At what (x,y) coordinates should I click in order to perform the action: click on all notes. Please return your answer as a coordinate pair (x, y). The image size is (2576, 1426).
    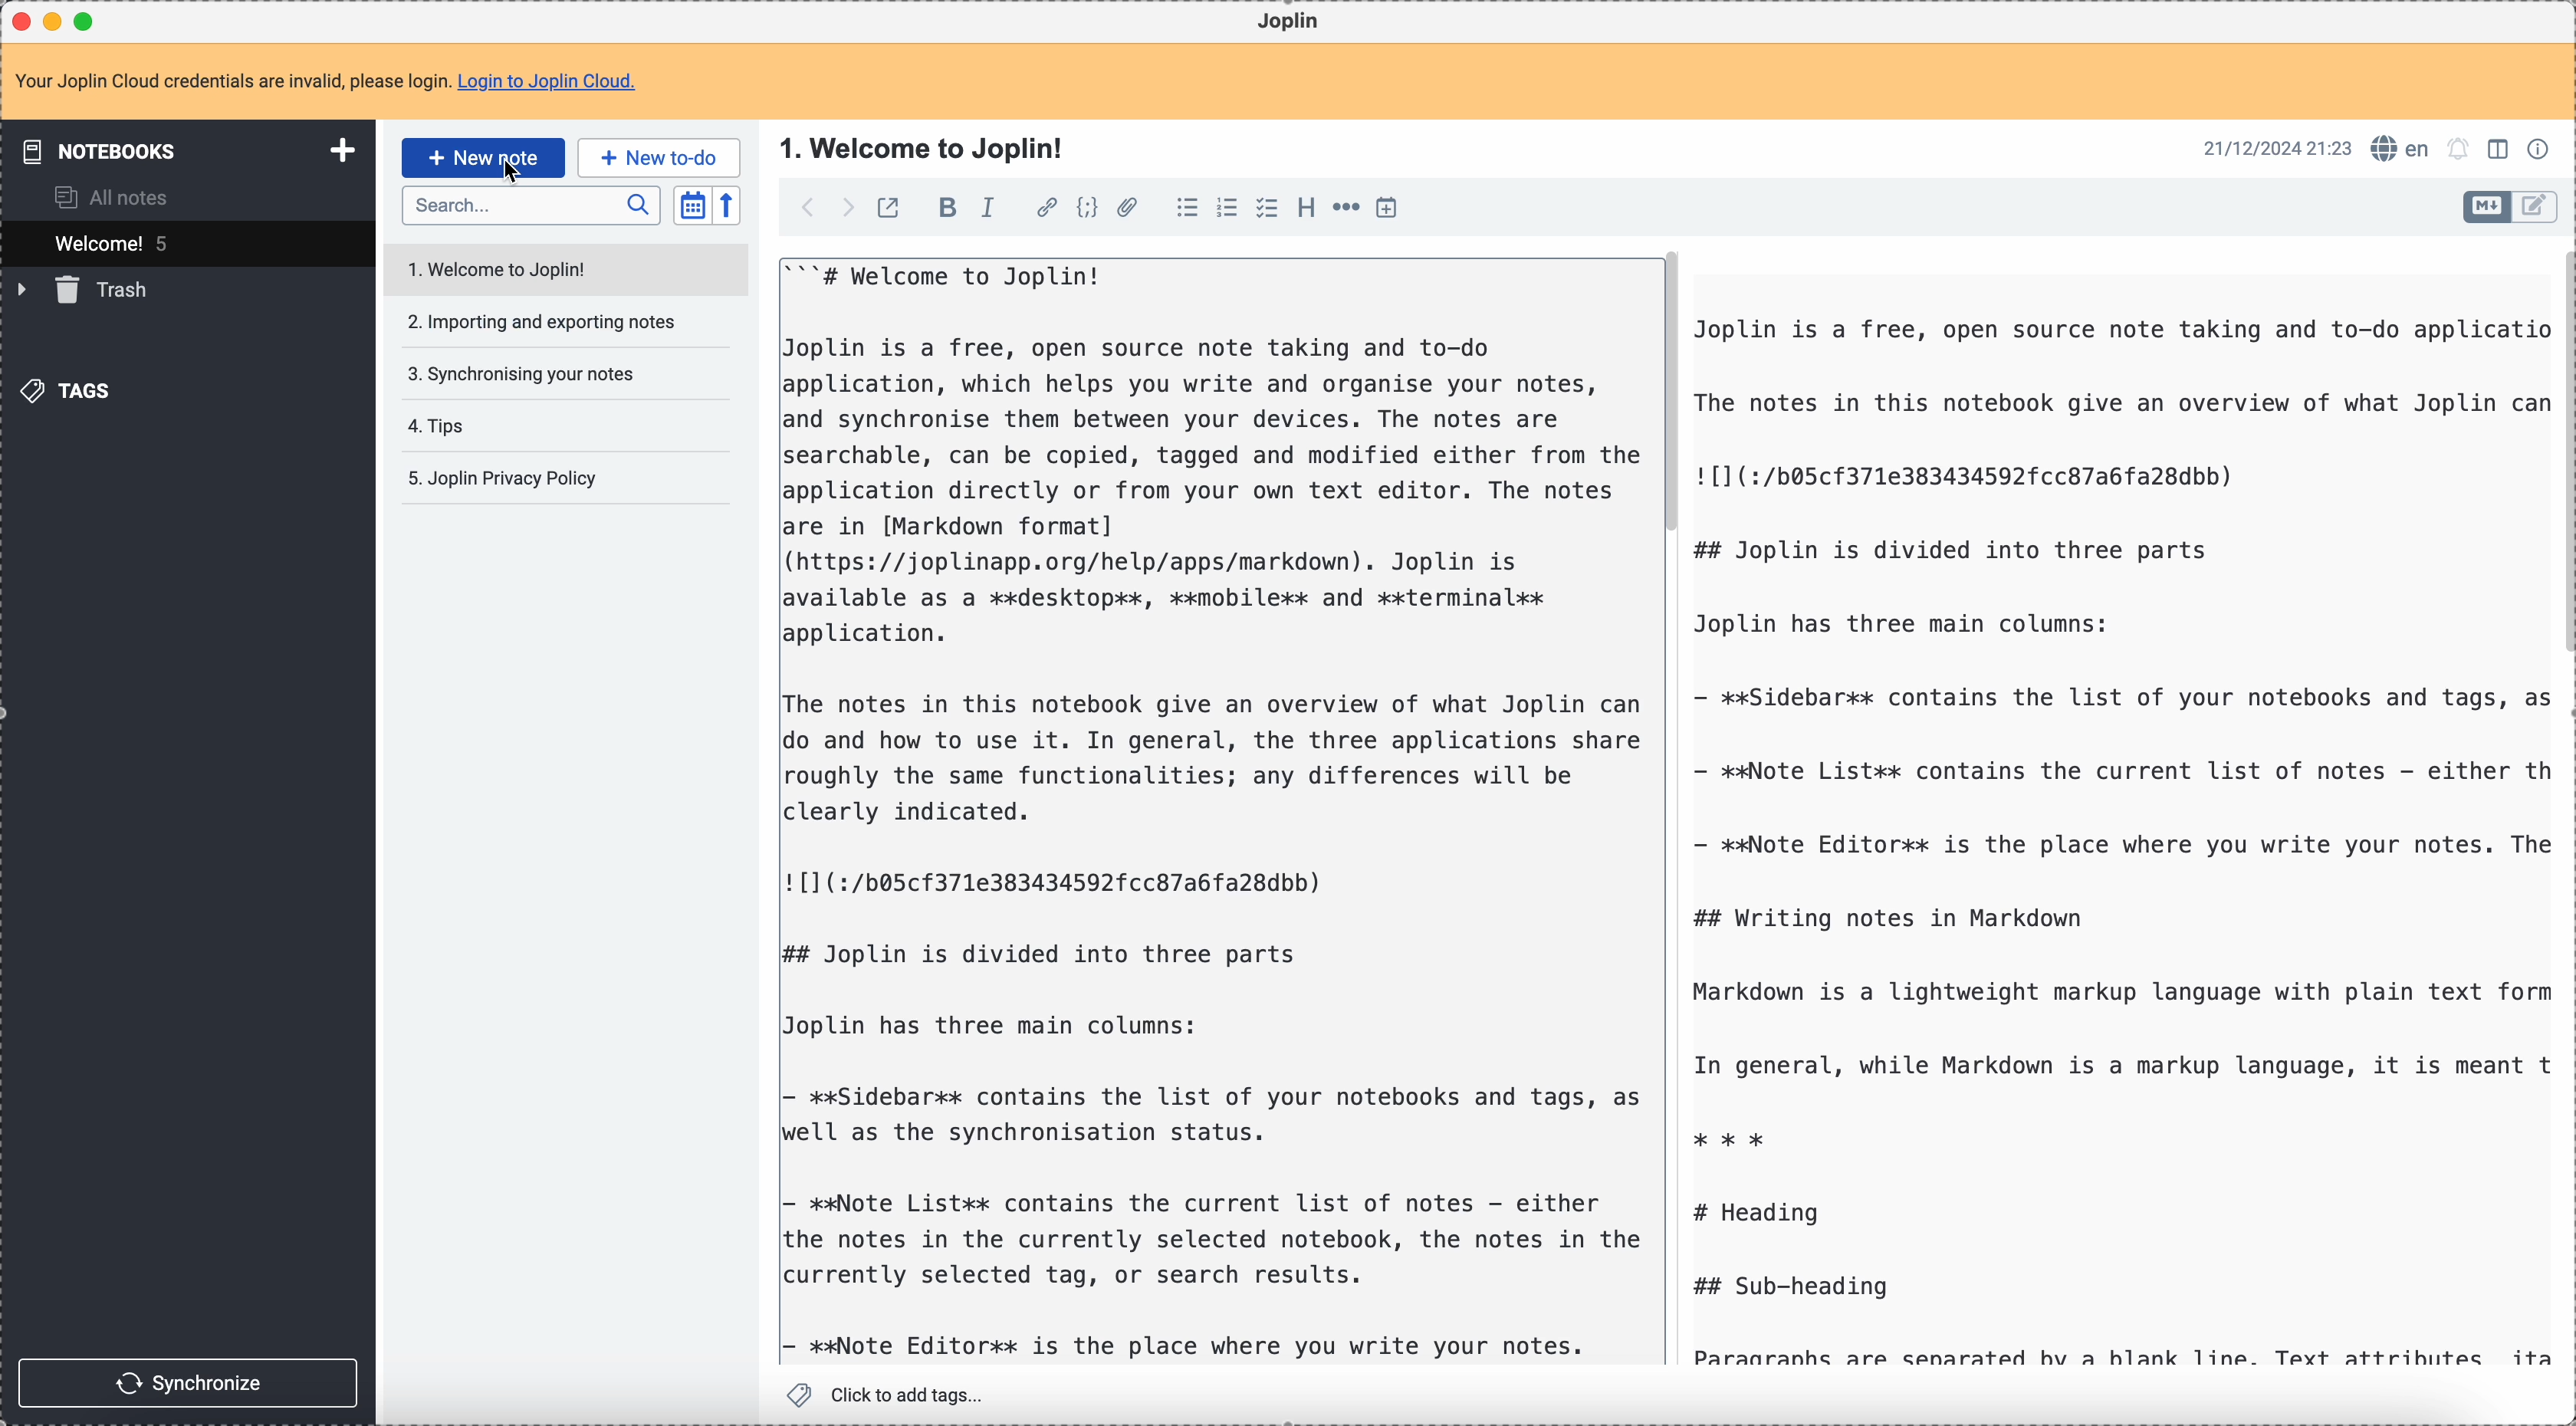
    Looking at the image, I should click on (118, 196).